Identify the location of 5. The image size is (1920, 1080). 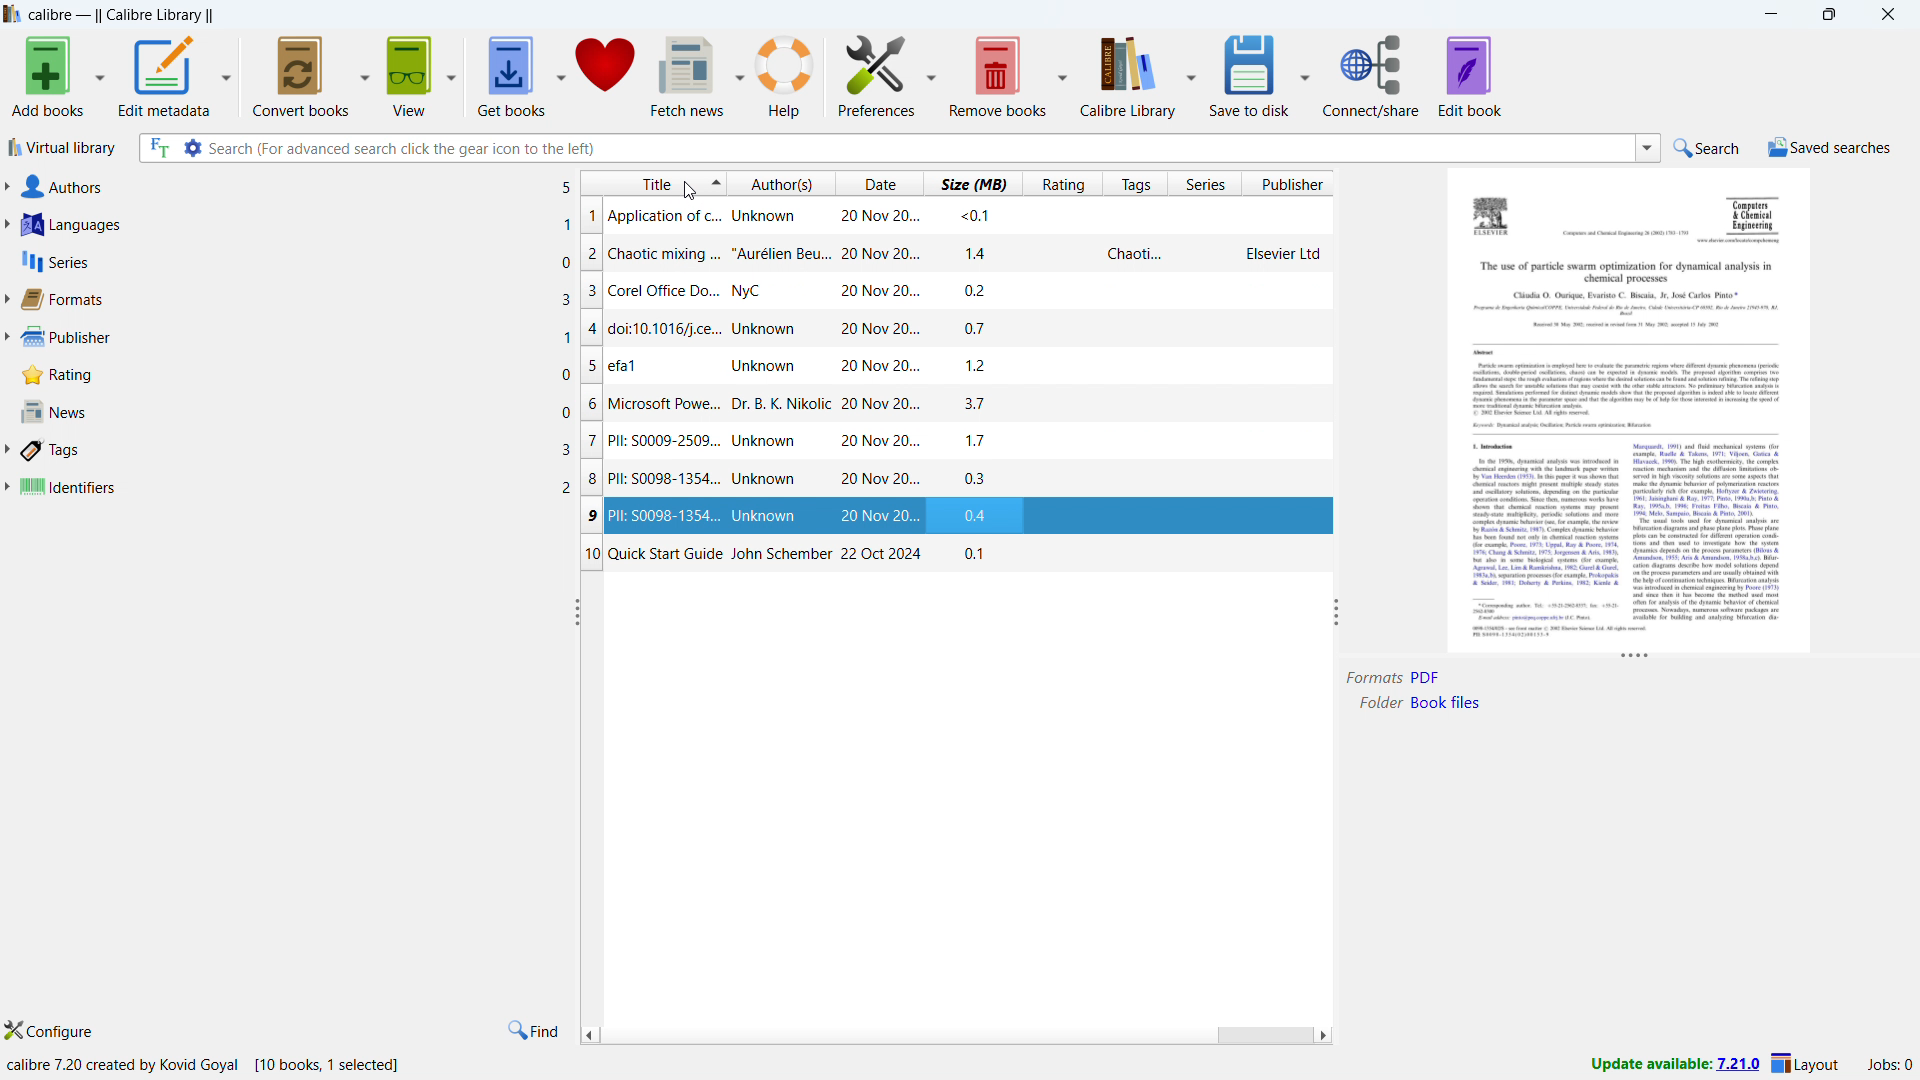
(592, 364).